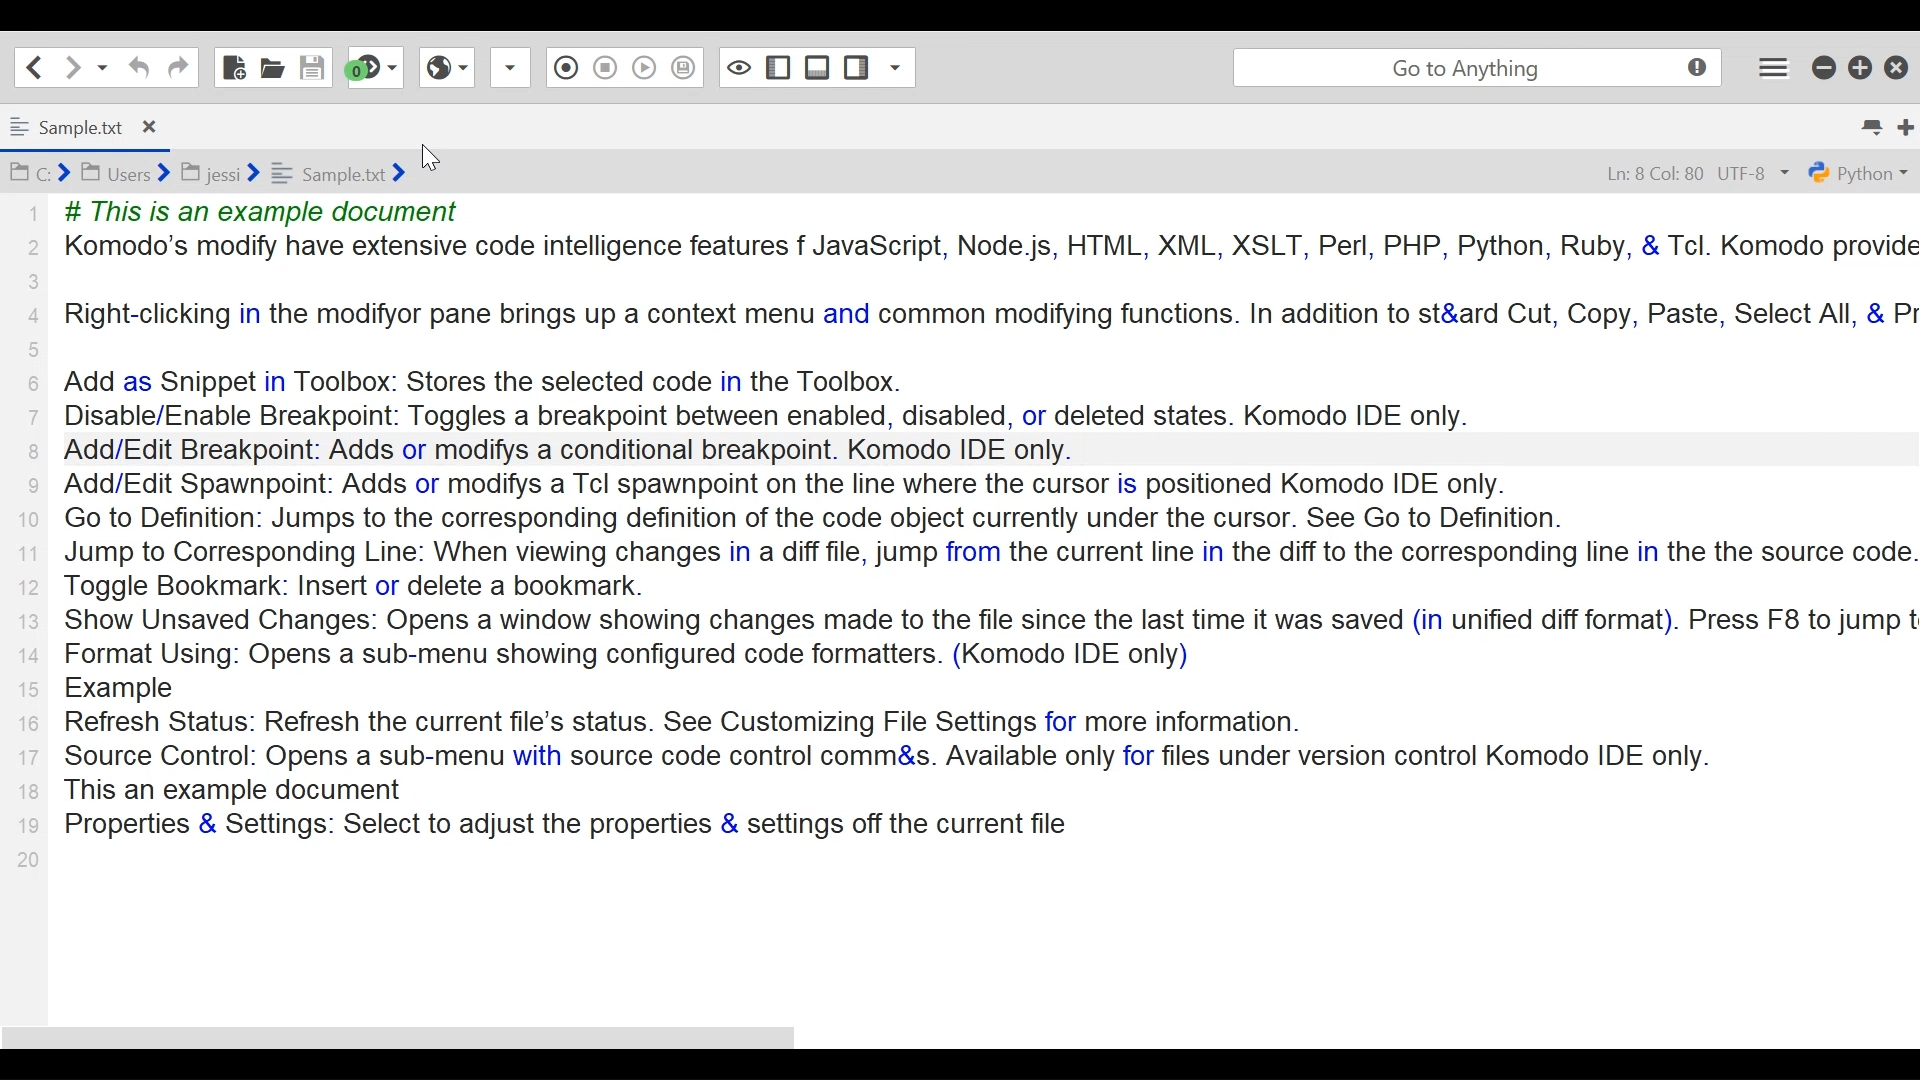  What do you see at coordinates (272, 67) in the screenshot?
I see `Open File` at bounding box center [272, 67].